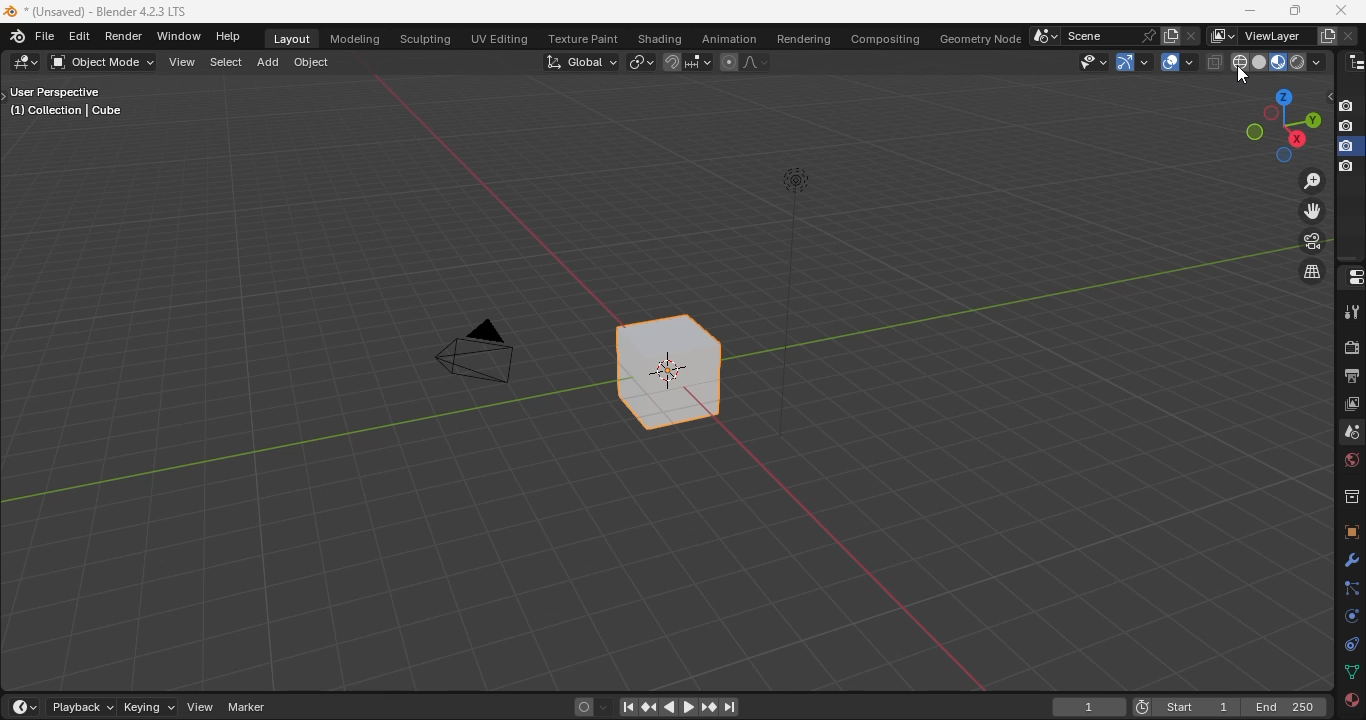  Describe the element at coordinates (699, 62) in the screenshot. I see `snapping` at that location.